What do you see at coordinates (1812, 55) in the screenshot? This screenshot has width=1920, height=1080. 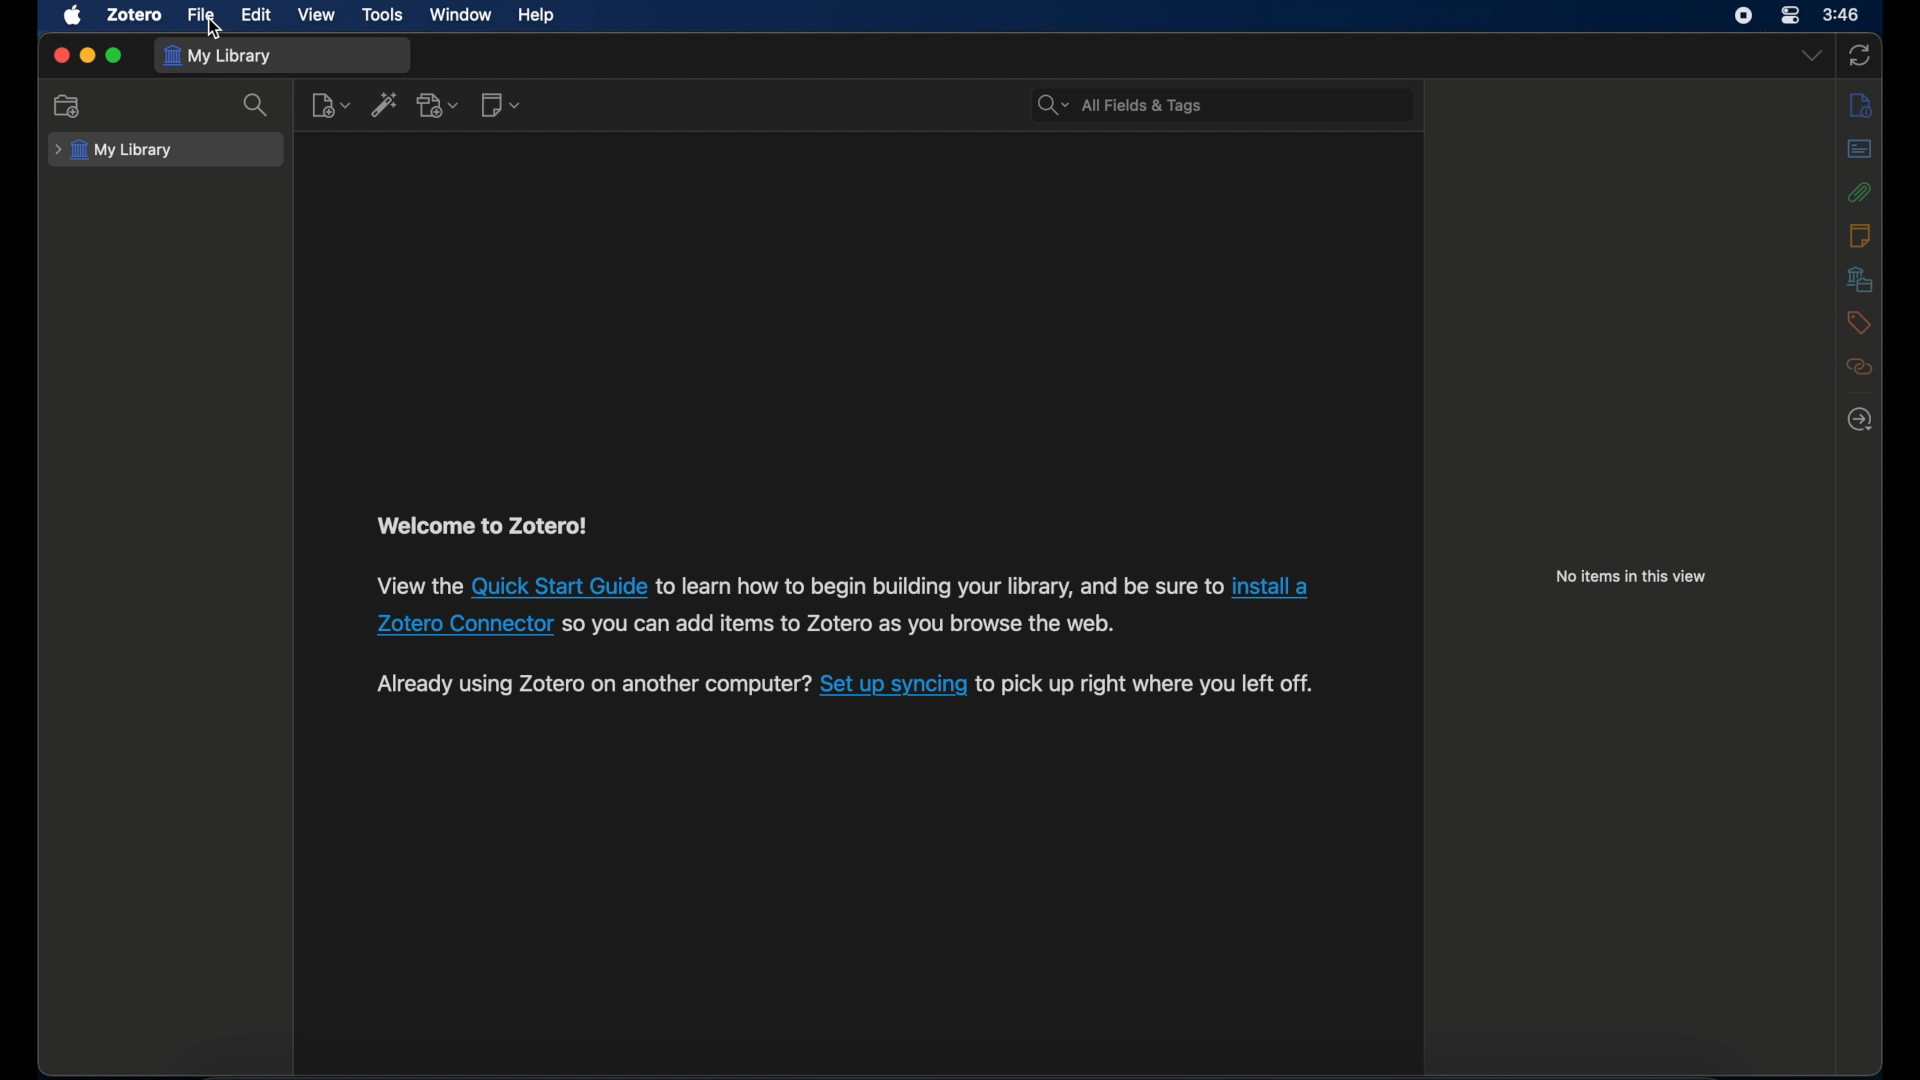 I see `dropdown` at bounding box center [1812, 55].